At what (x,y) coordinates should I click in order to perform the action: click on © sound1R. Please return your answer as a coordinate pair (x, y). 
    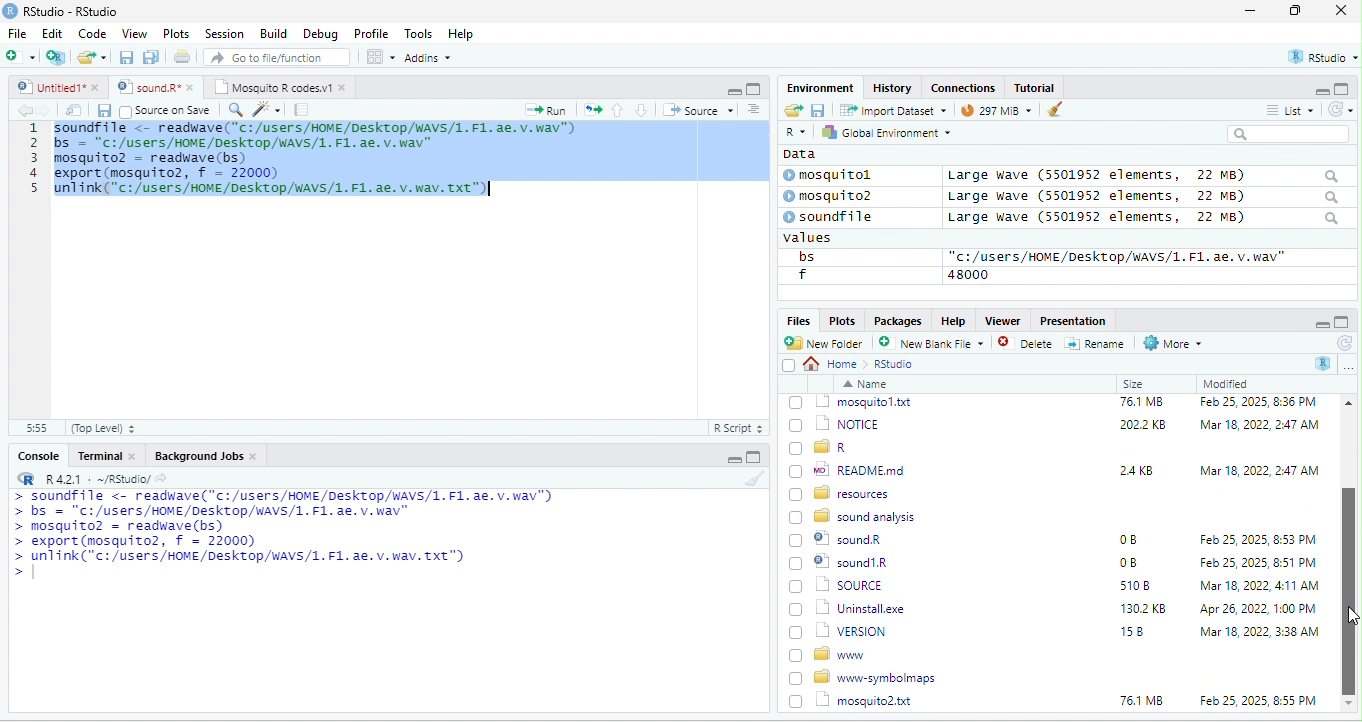
    Looking at the image, I should click on (842, 660).